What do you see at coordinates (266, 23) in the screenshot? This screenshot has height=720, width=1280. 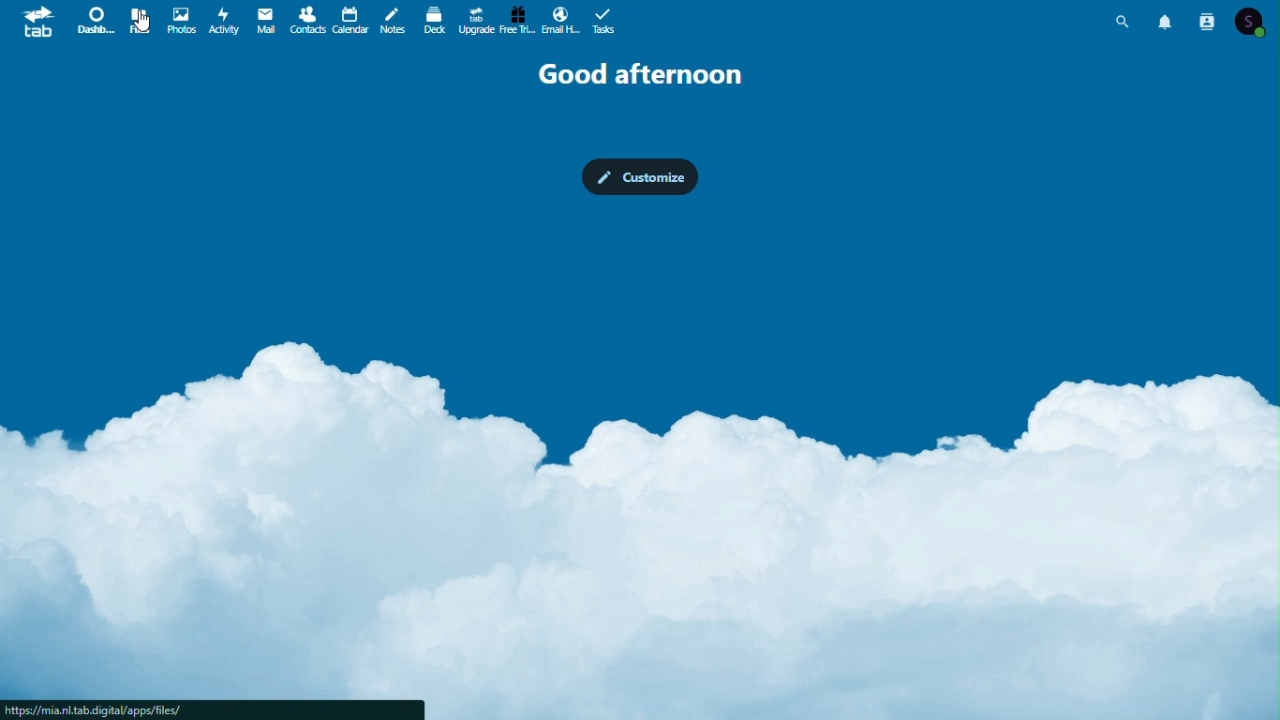 I see `mail` at bounding box center [266, 23].